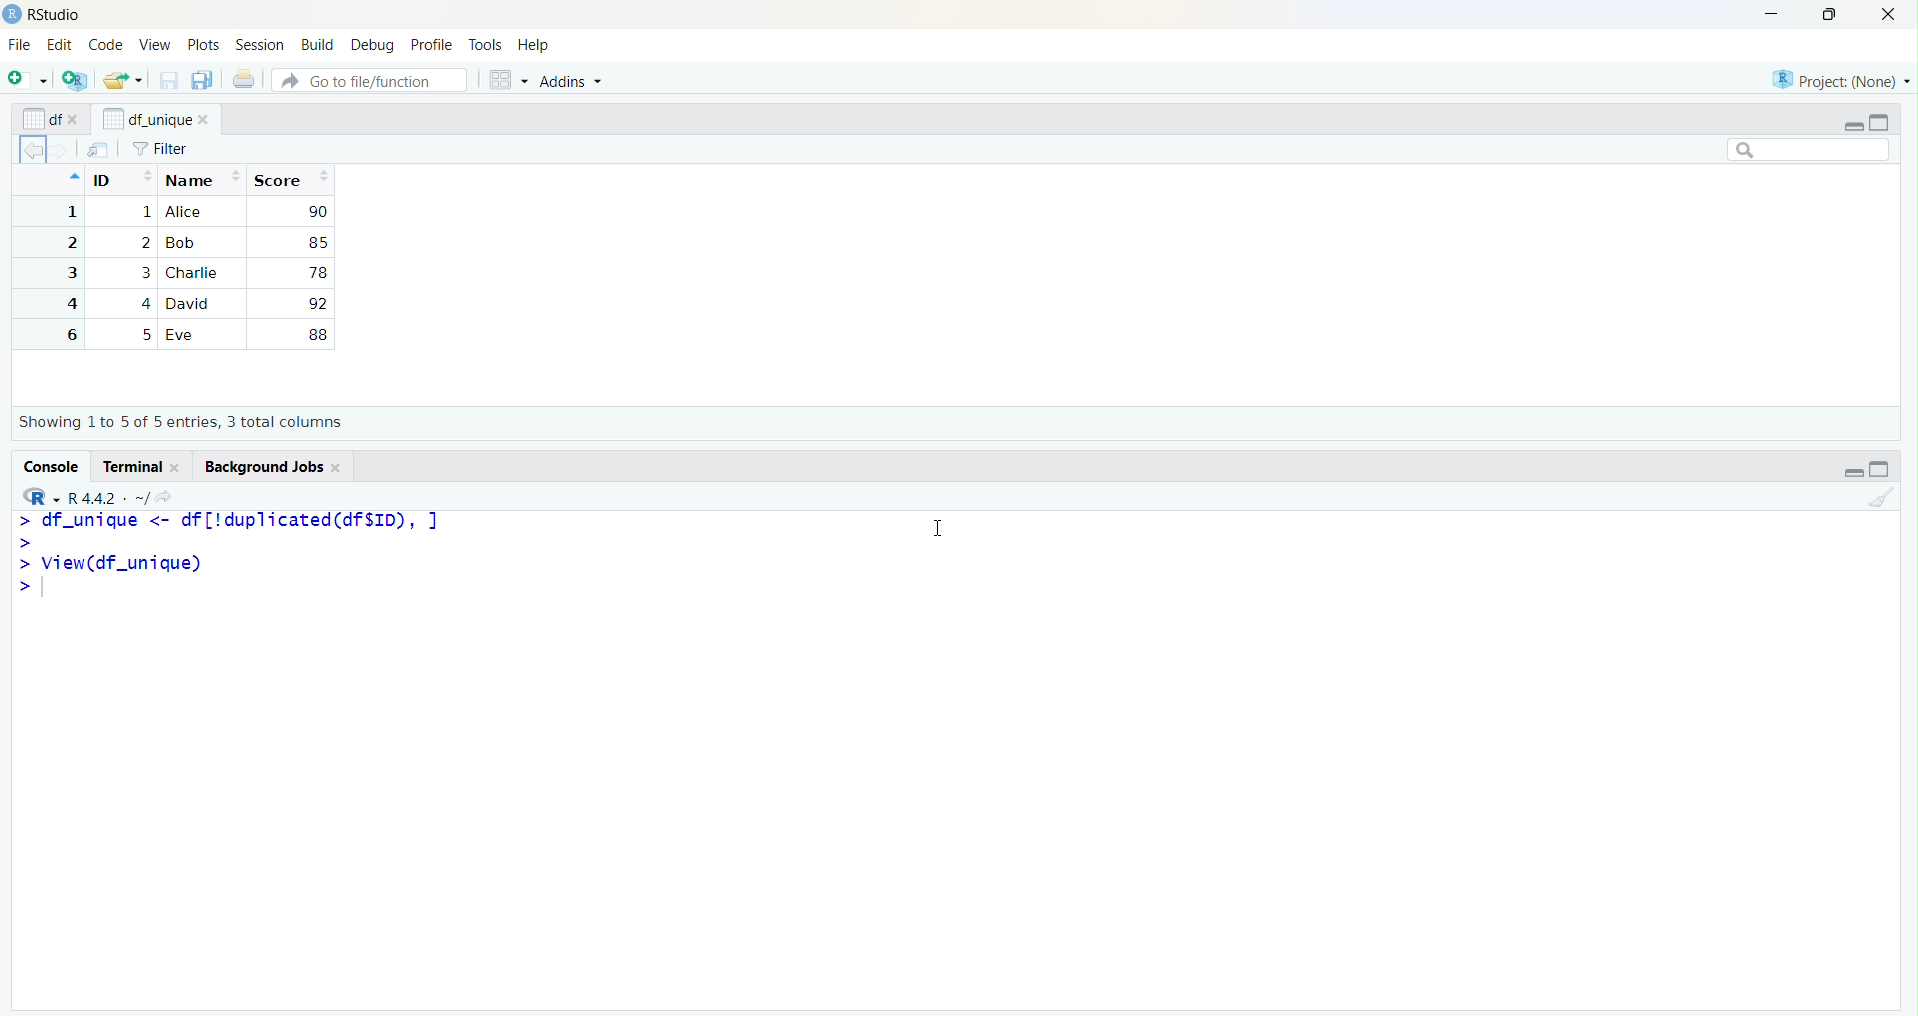 The height and width of the screenshot is (1016, 1918). I want to click on 2, so click(144, 335).